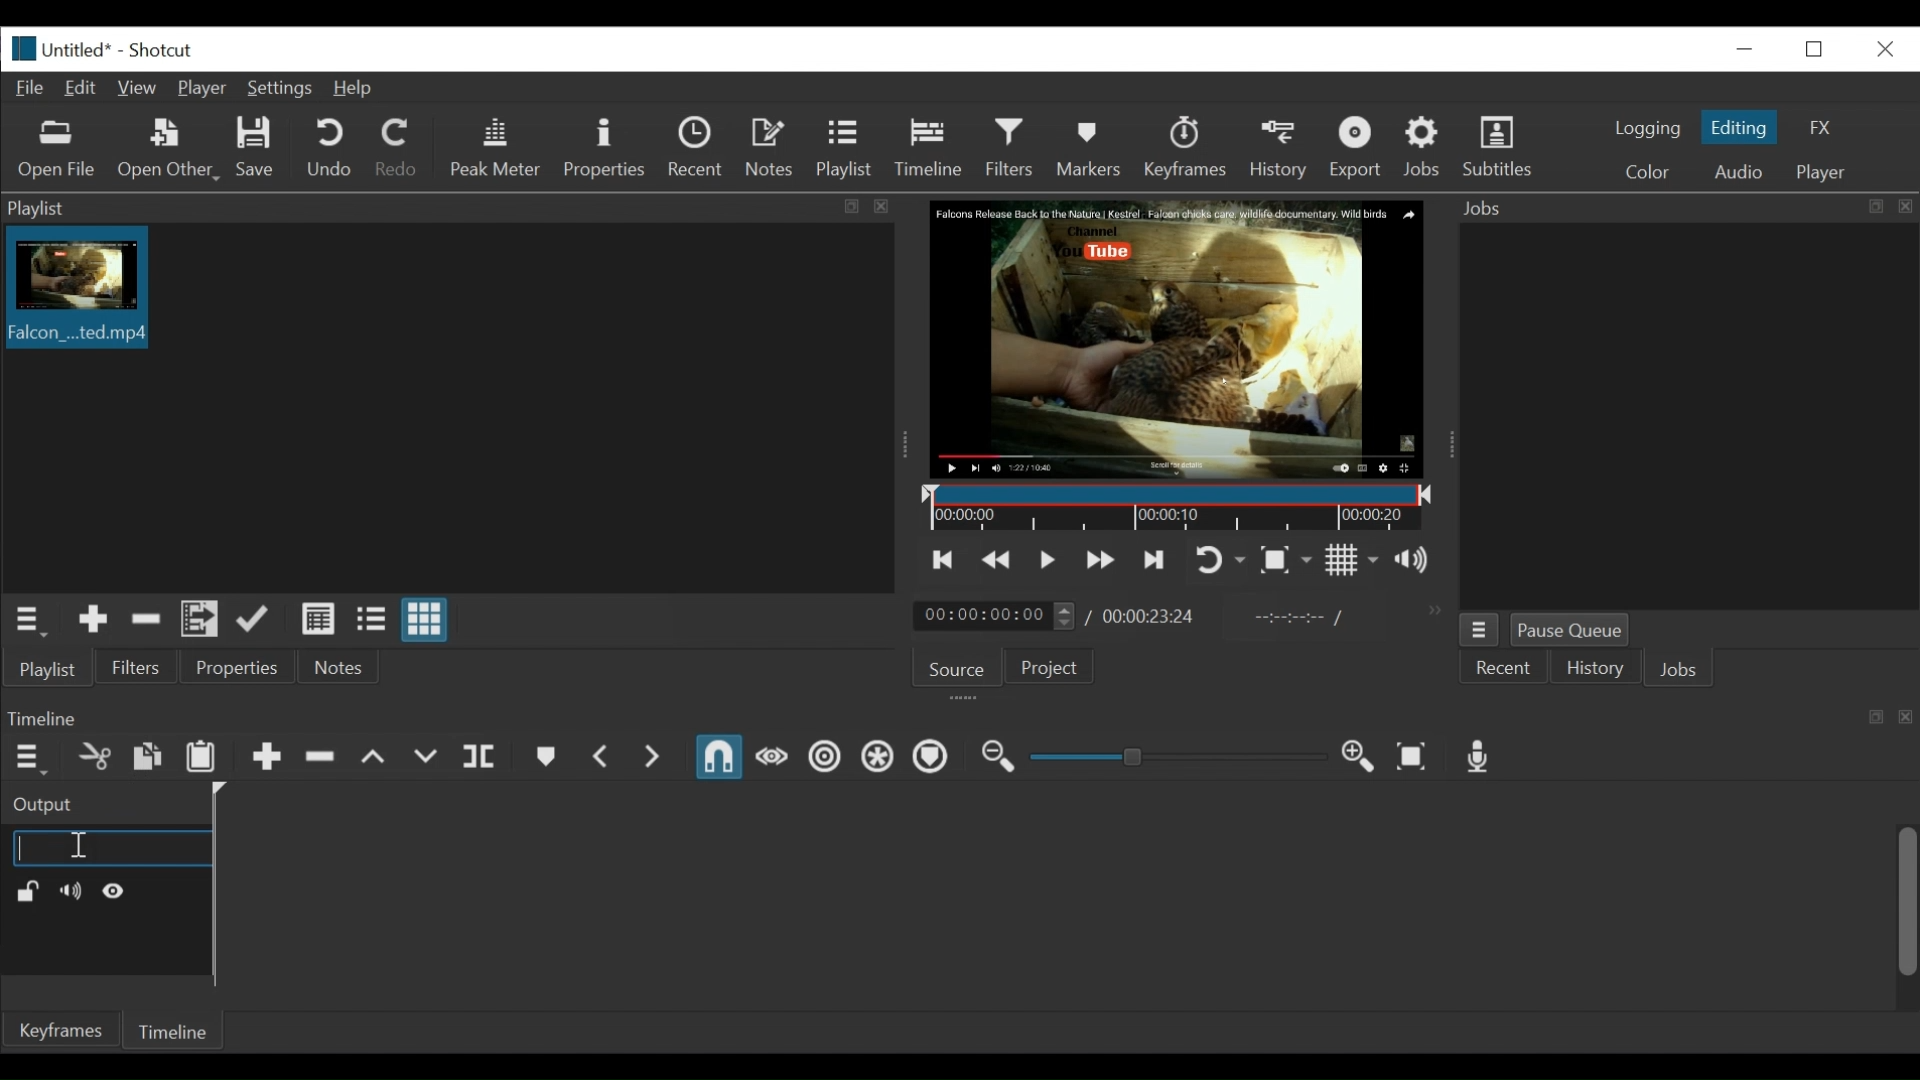 The height and width of the screenshot is (1080, 1920). I want to click on History, so click(1593, 668).